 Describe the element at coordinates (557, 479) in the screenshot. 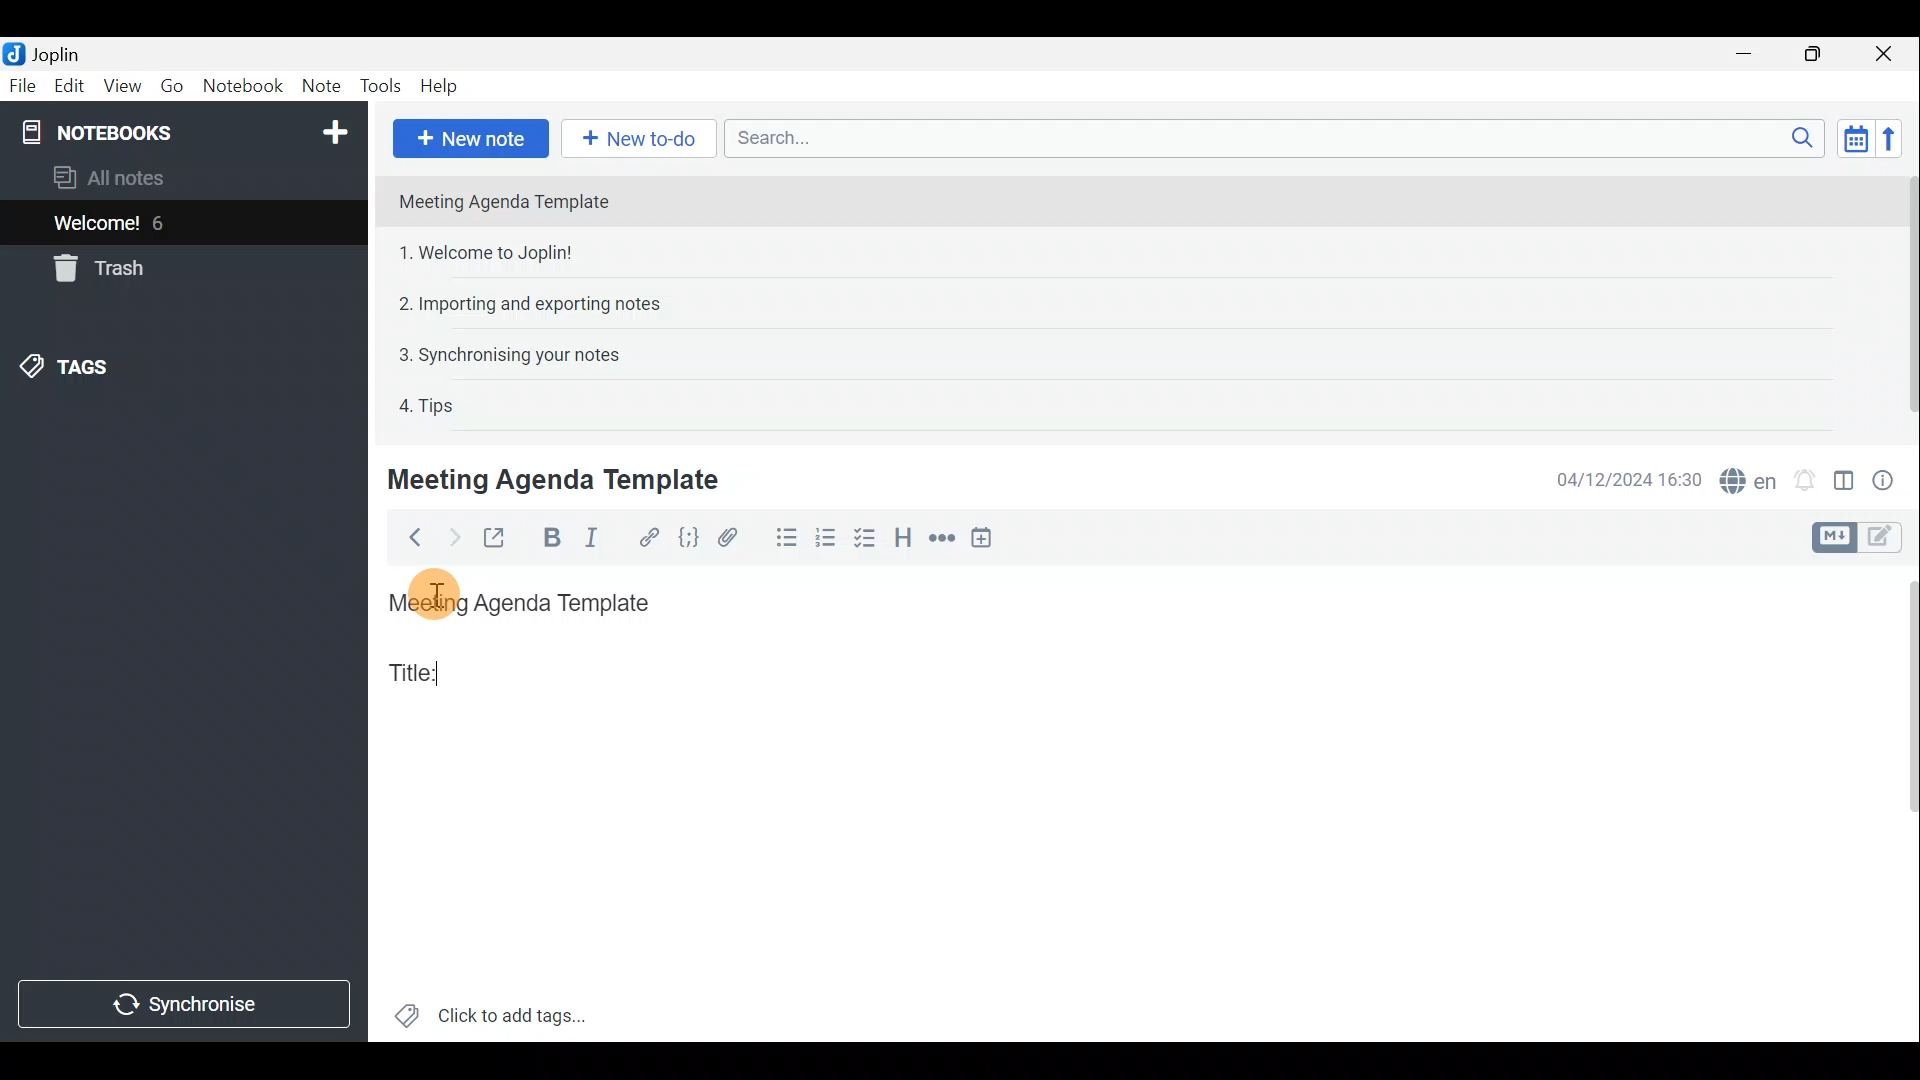

I see `Meeting Agenda Template` at that location.